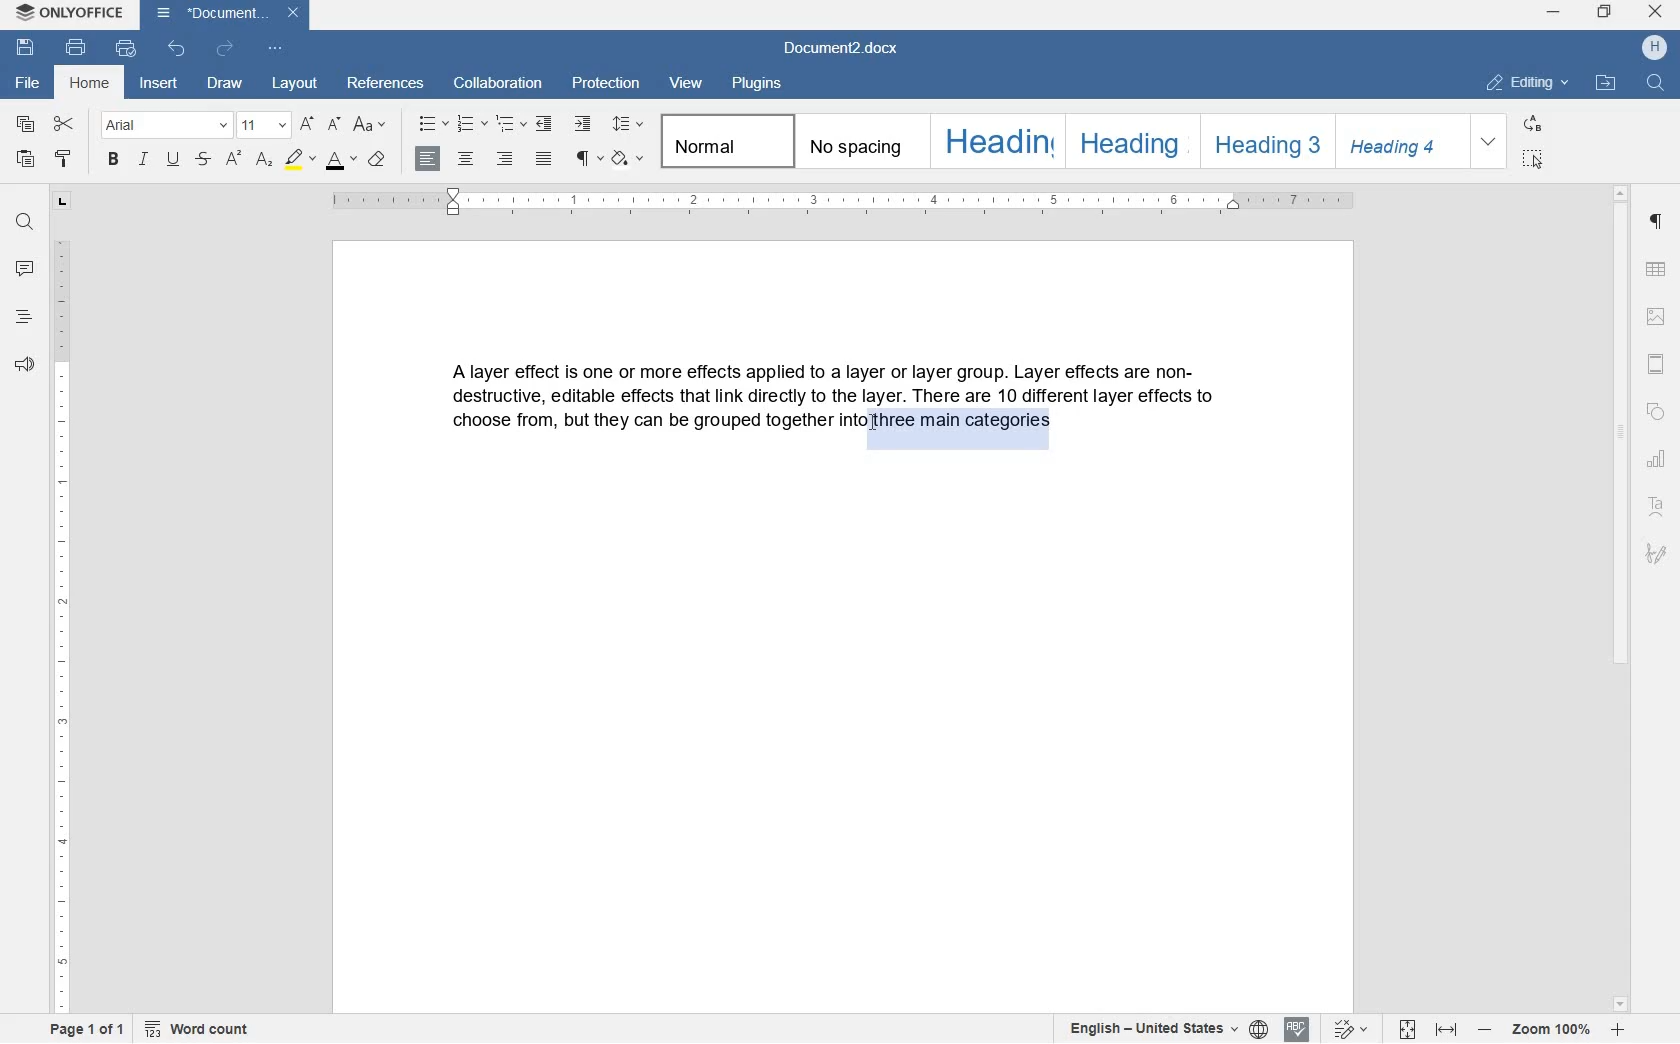  Describe the element at coordinates (82, 1030) in the screenshot. I see `page 1 of 1` at that location.